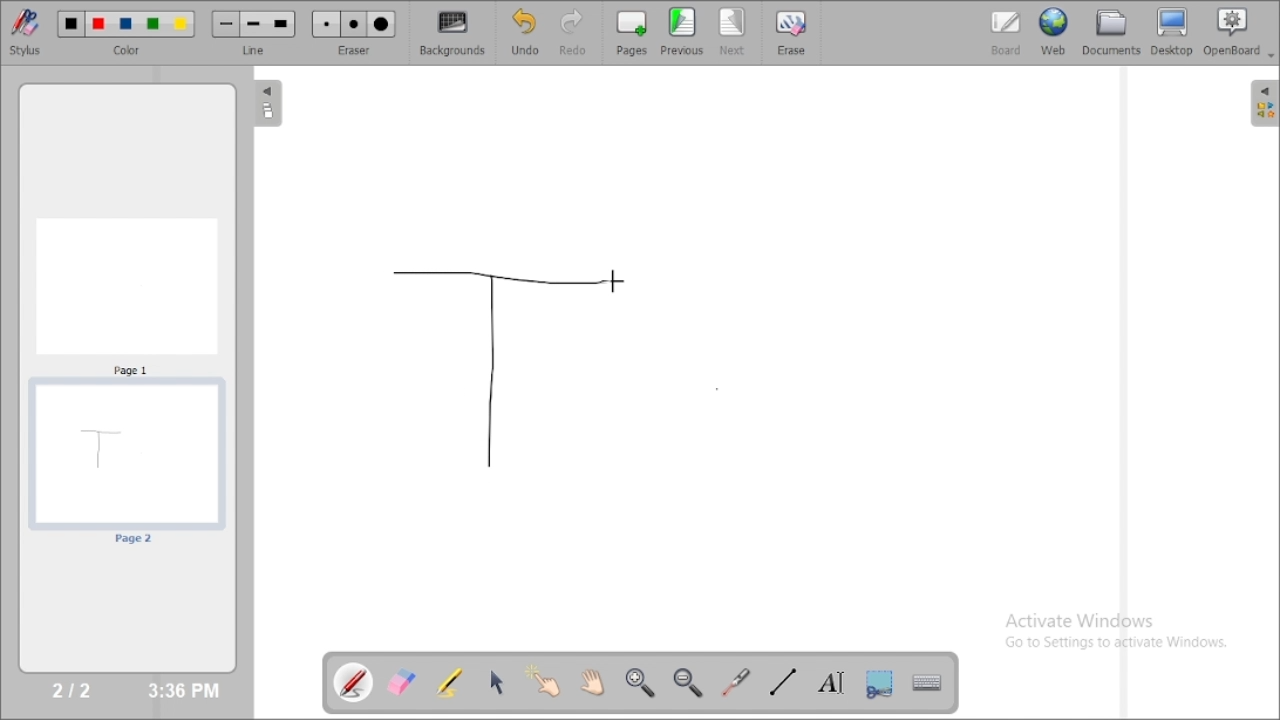 The height and width of the screenshot is (720, 1280). I want to click on virtual laser pointer, so click(736, 682).